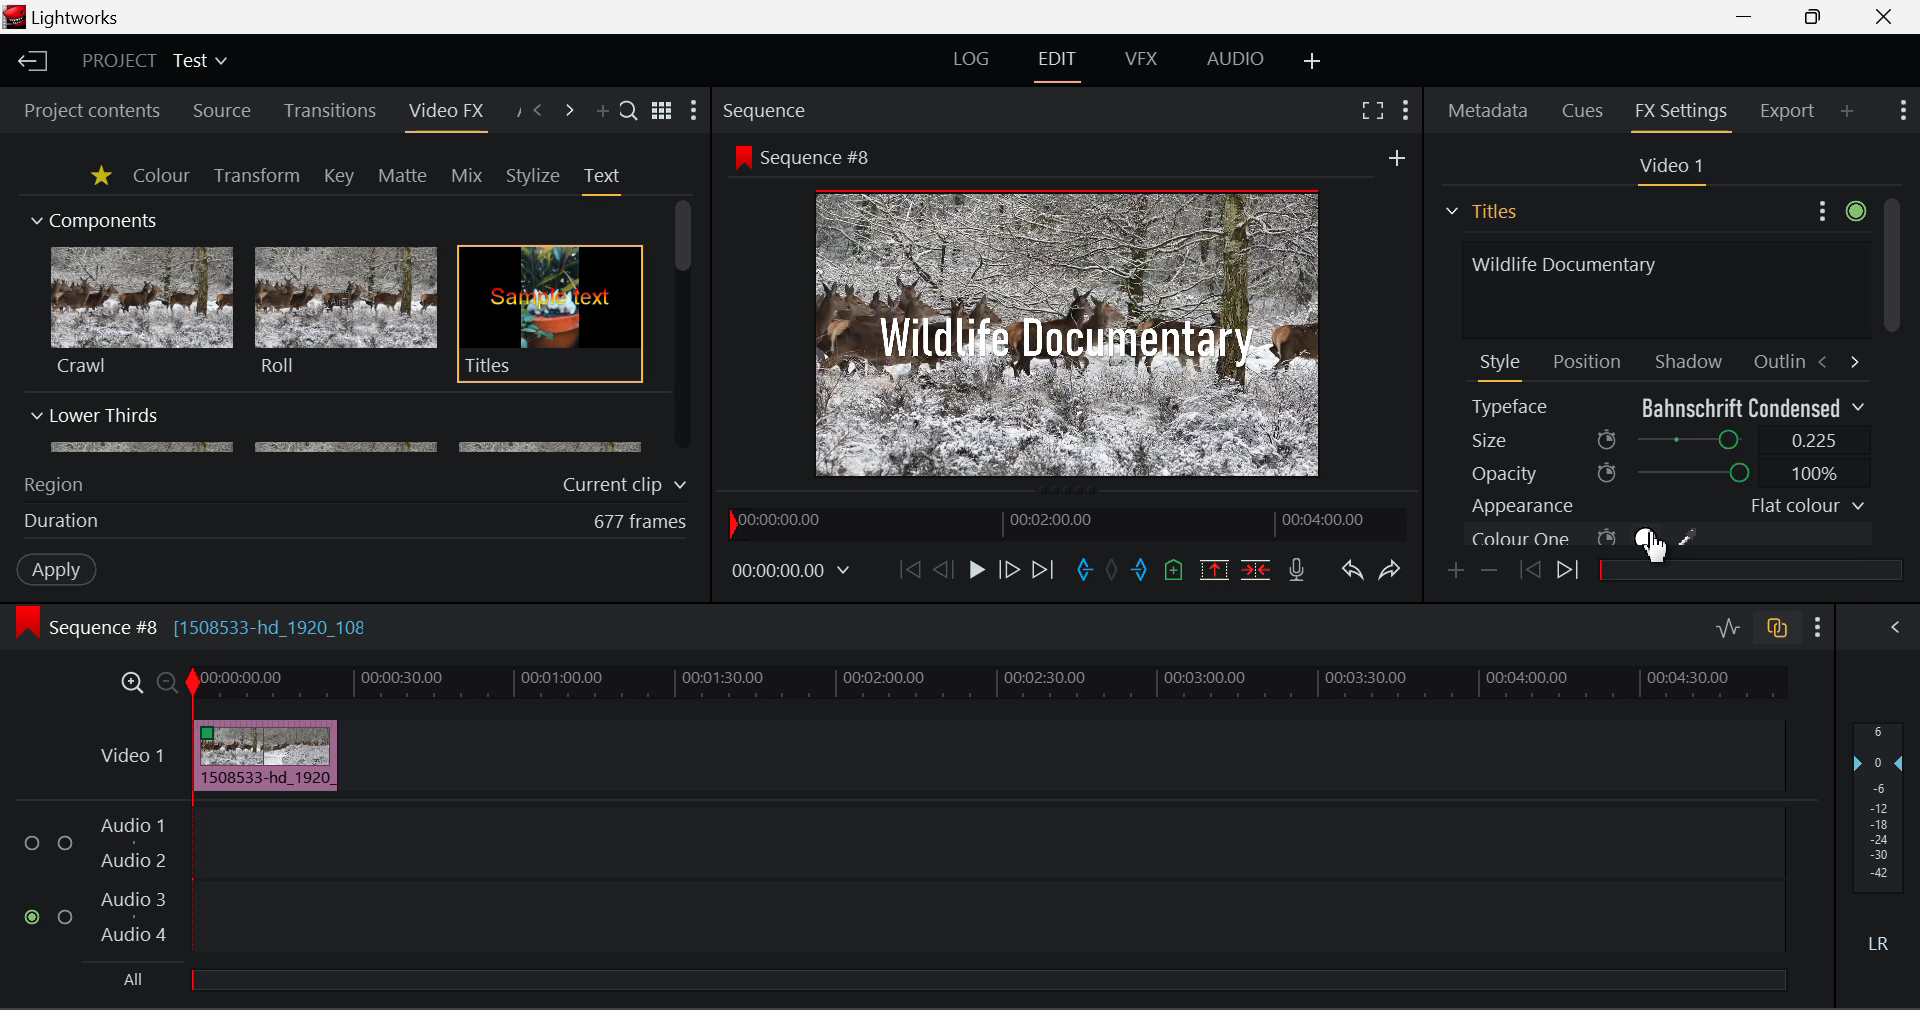 This screenshot has height=1010, width=1920. I want to click on Search, so click(630, 109).